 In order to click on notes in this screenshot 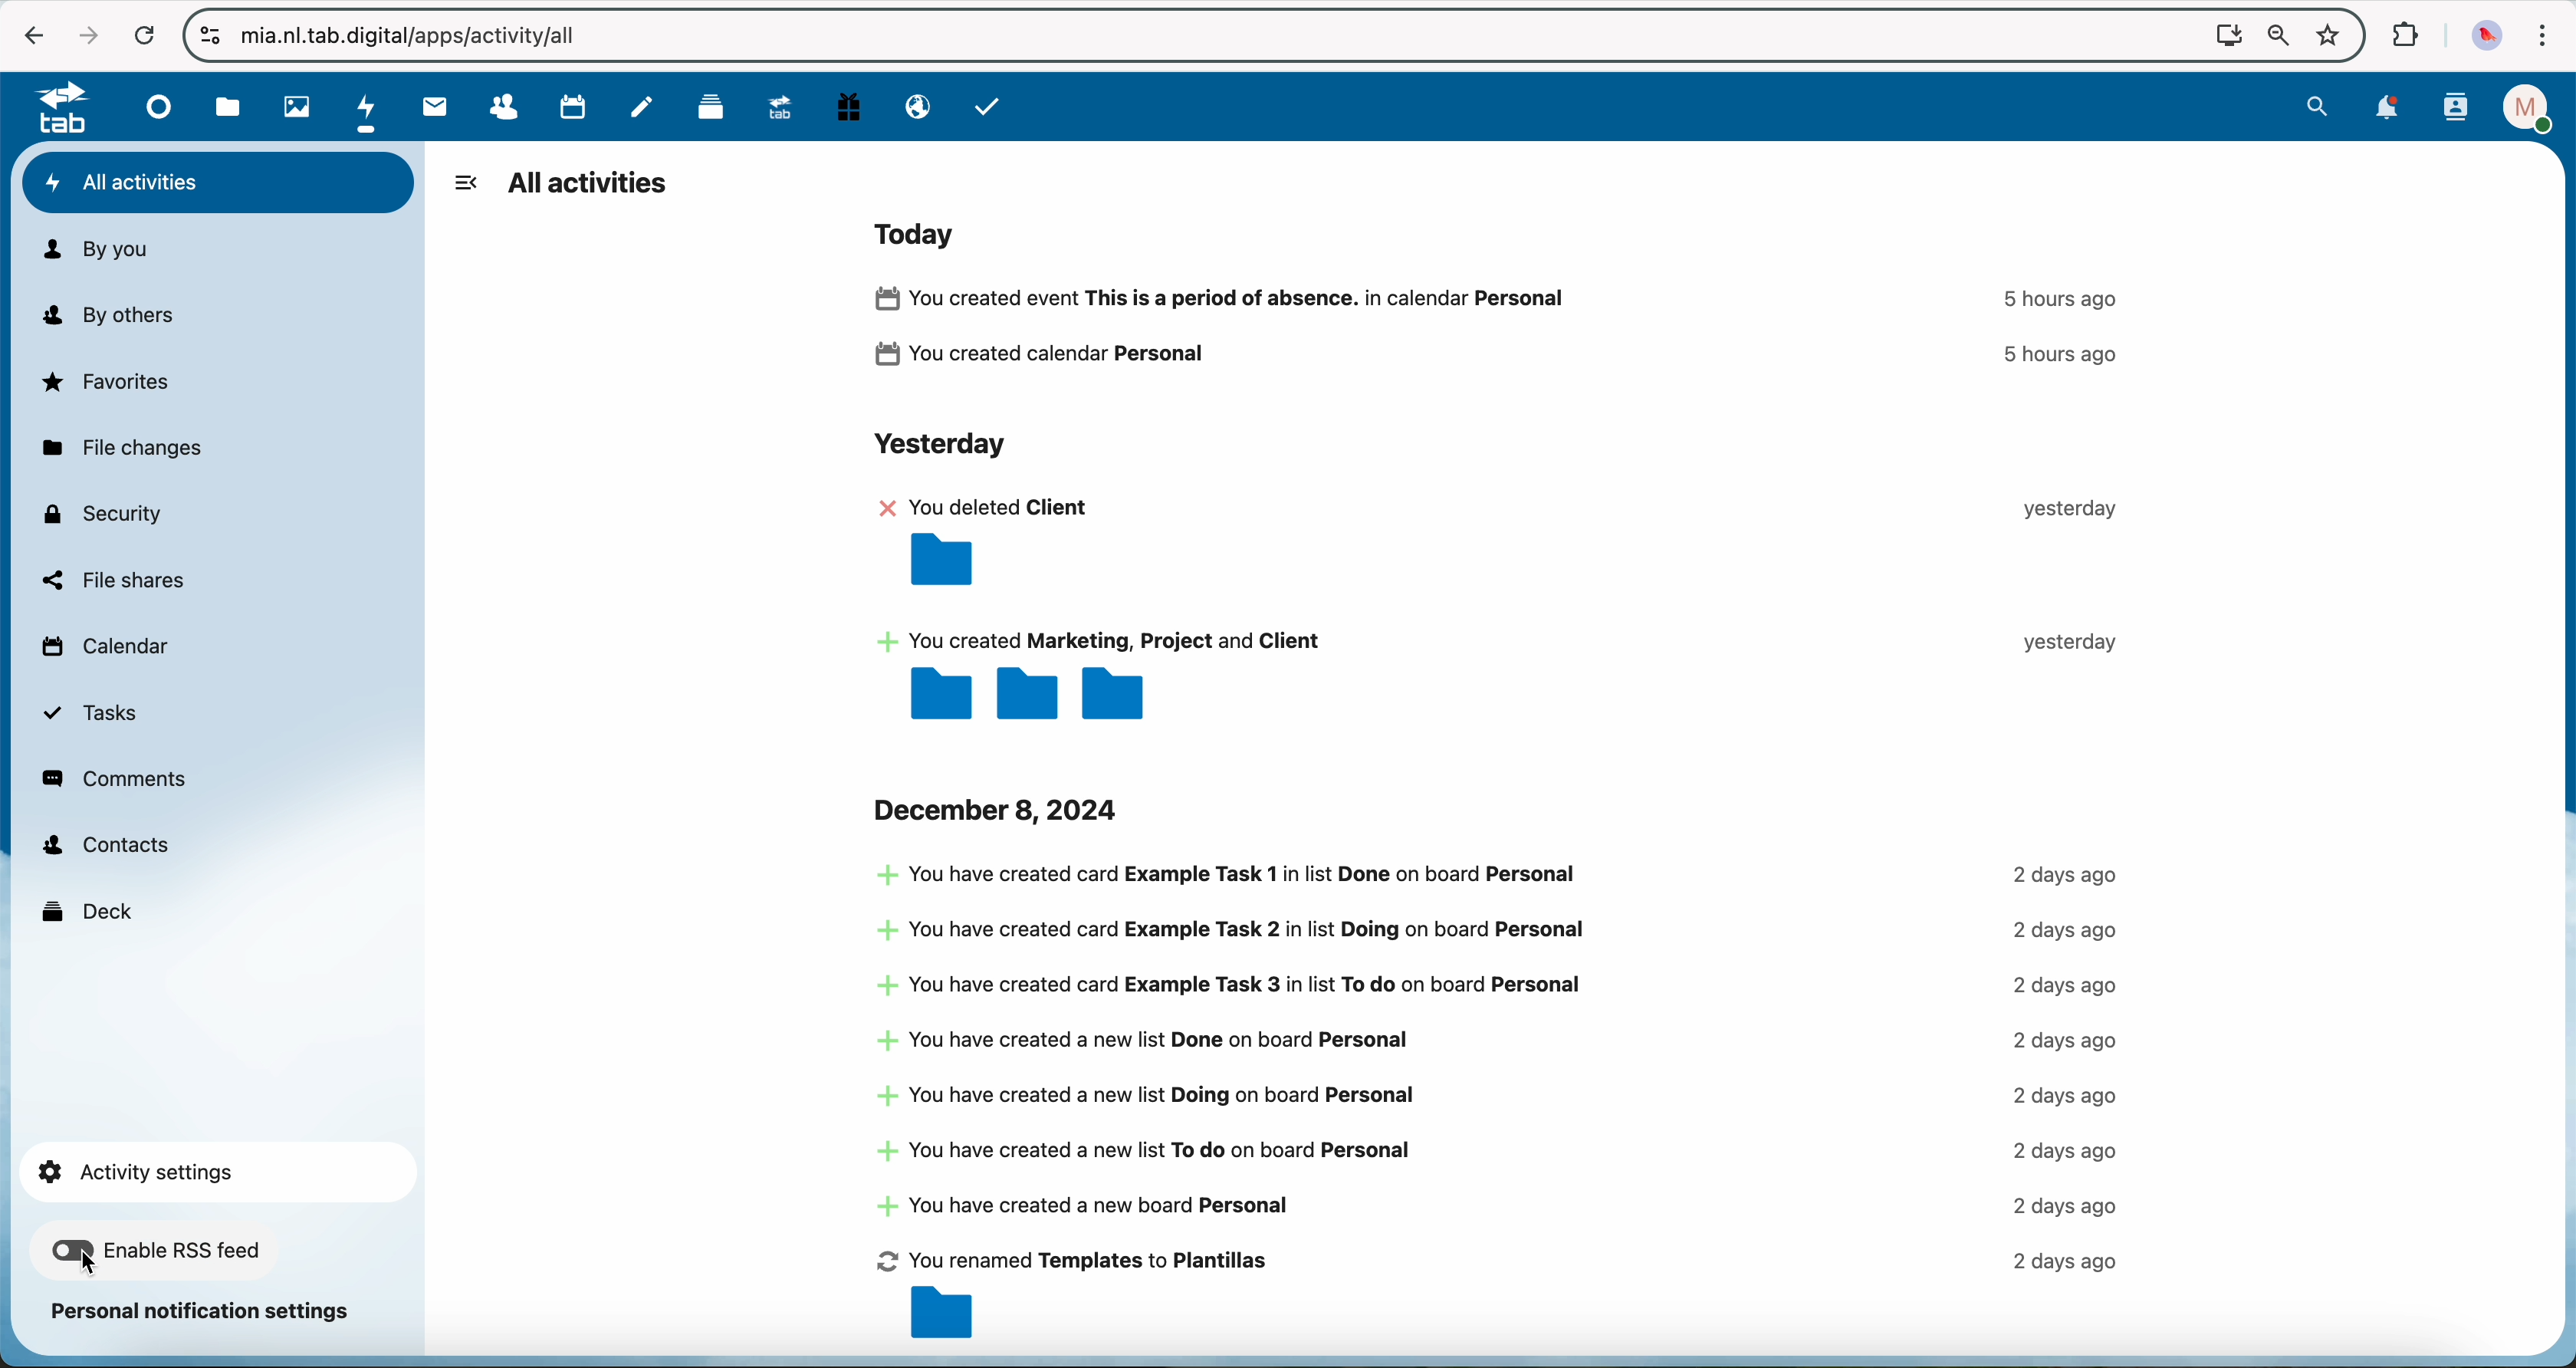, I will do `click(645, 106)`.